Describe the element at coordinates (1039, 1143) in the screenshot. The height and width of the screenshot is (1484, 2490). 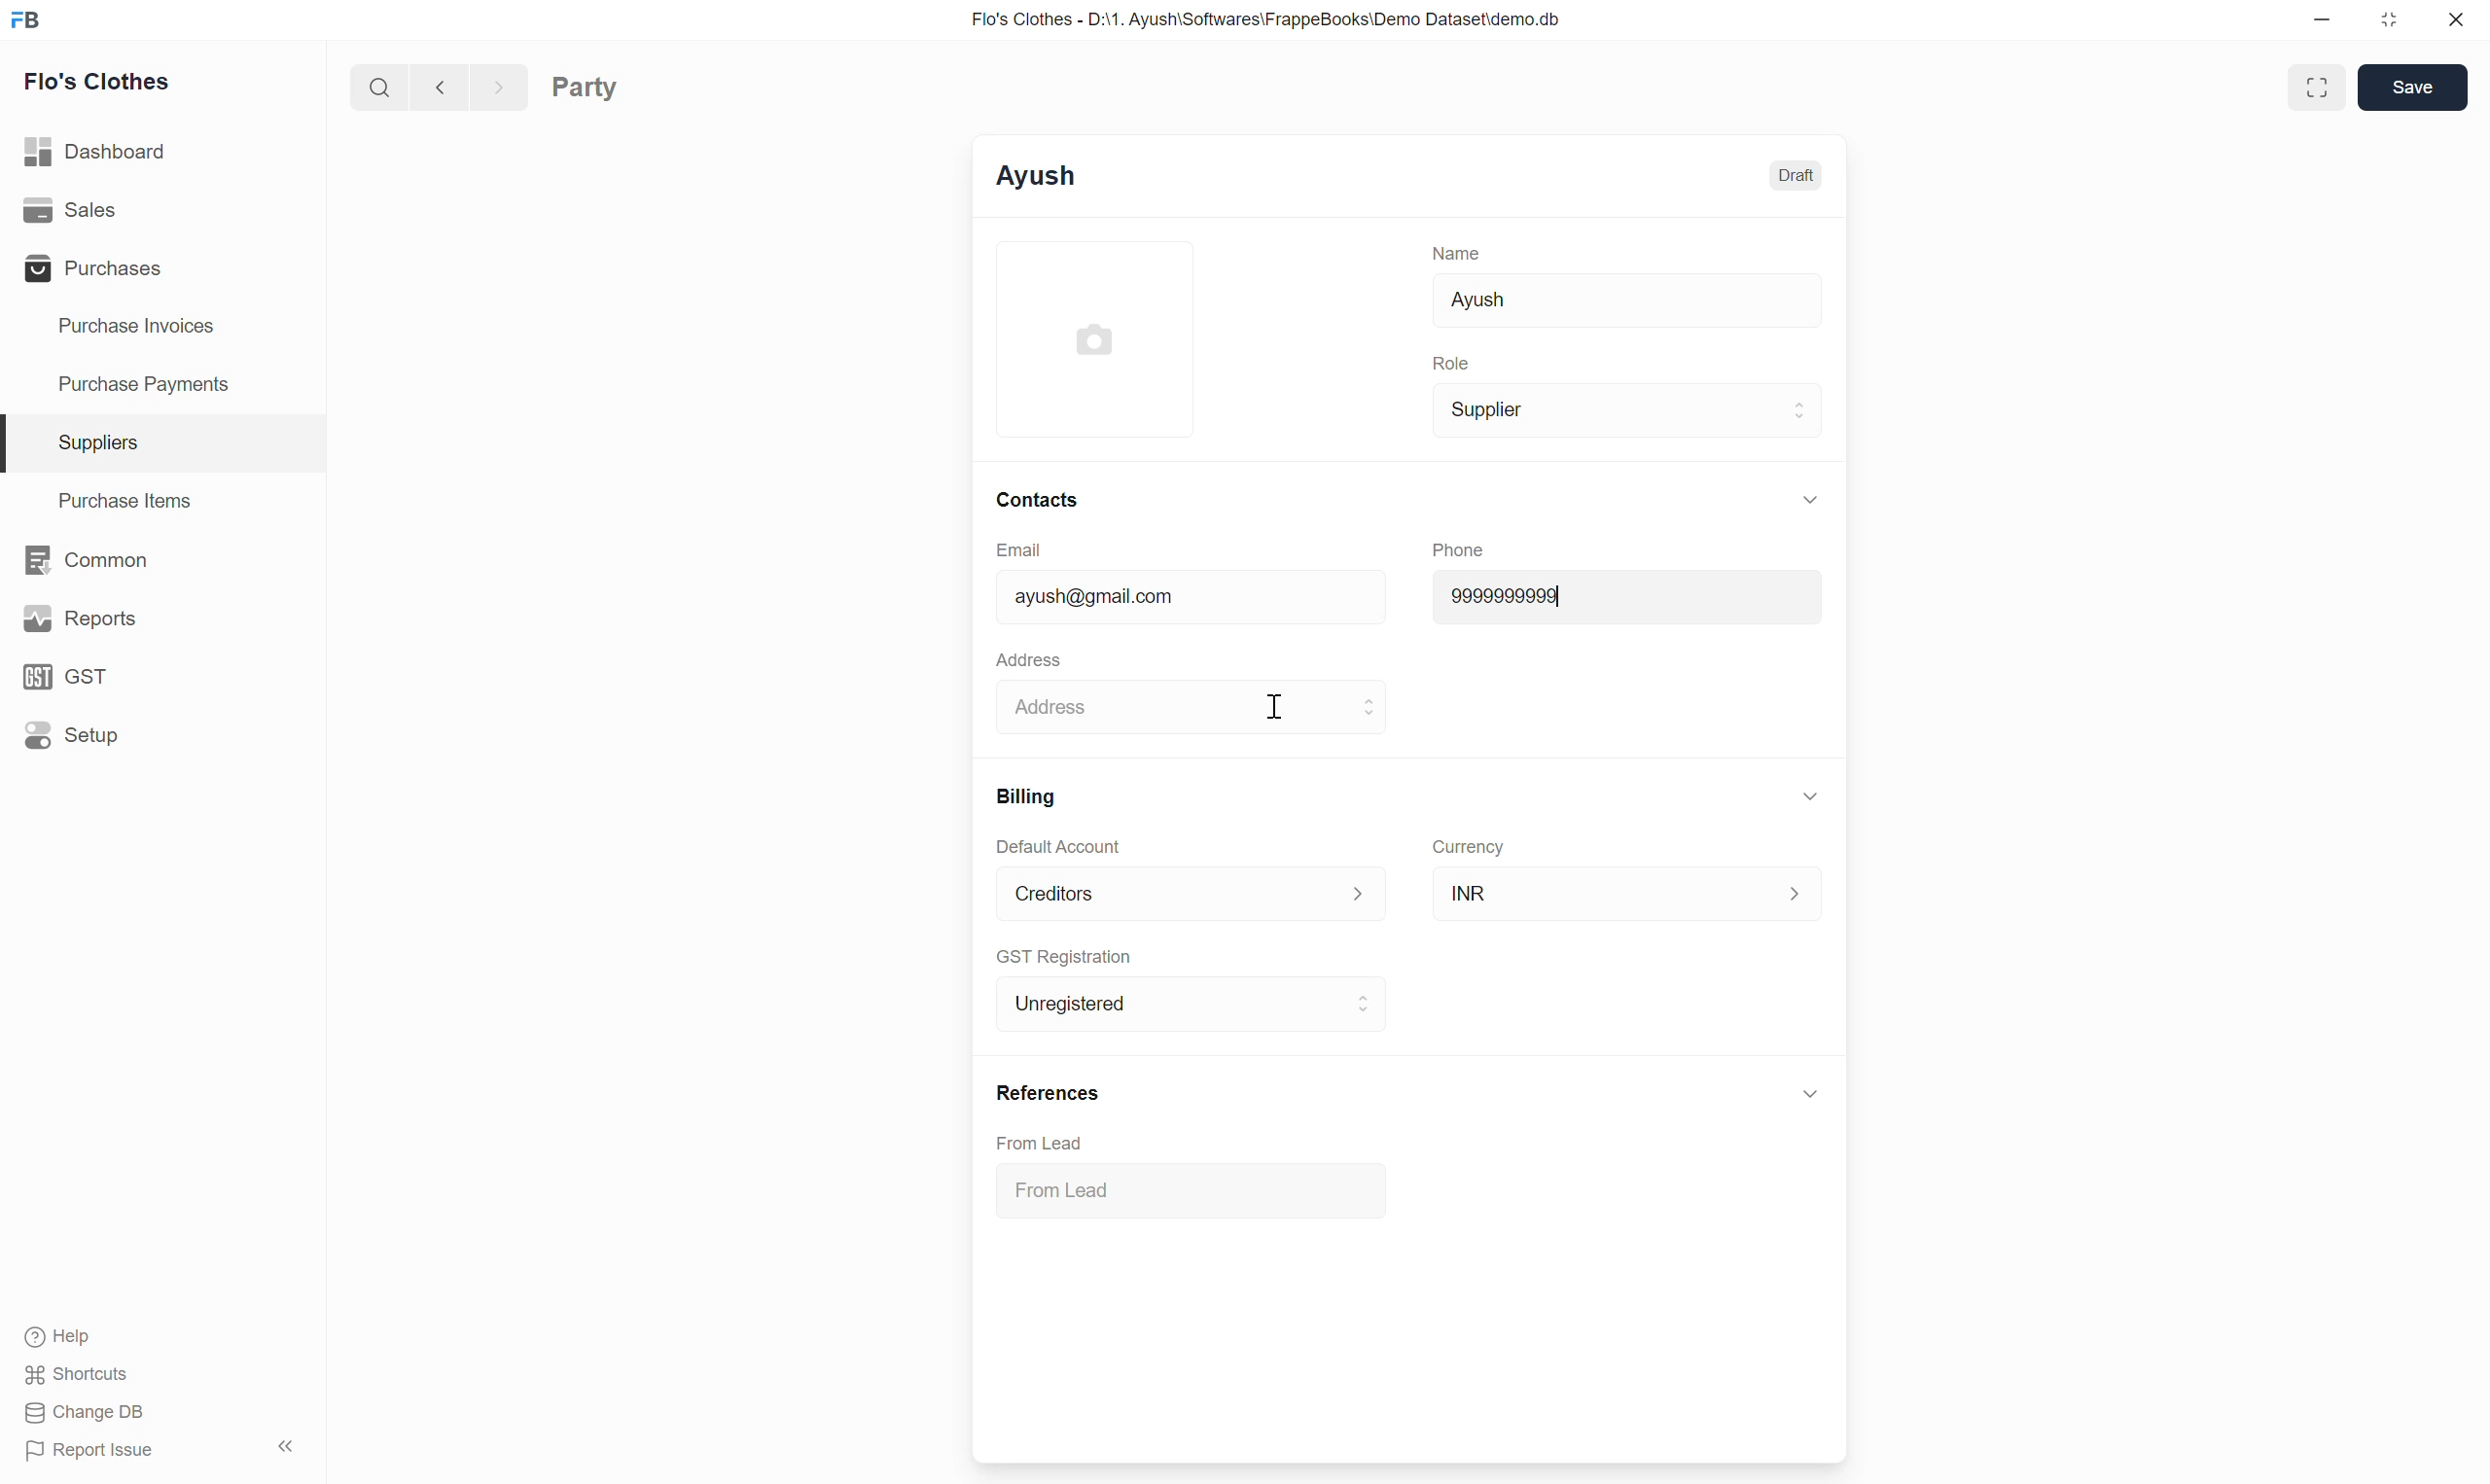
I see `From Lead` at that location.